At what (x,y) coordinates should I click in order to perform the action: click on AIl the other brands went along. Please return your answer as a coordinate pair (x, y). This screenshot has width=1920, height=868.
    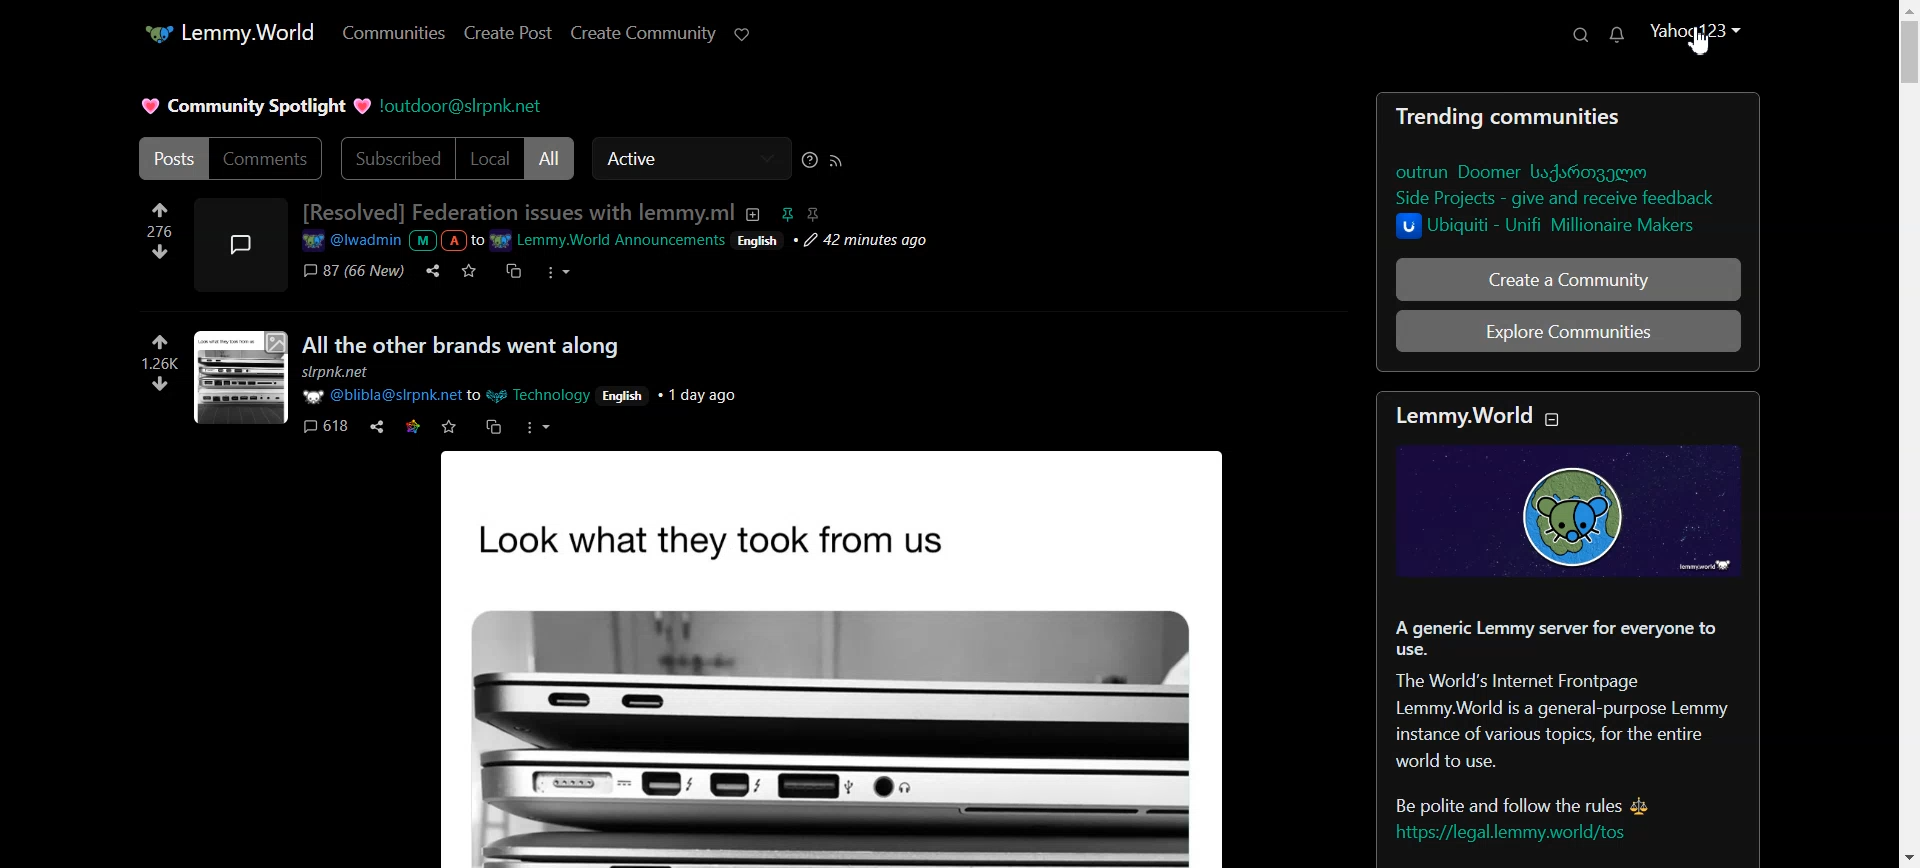
    Looking at the image, I should click on (457, 347).